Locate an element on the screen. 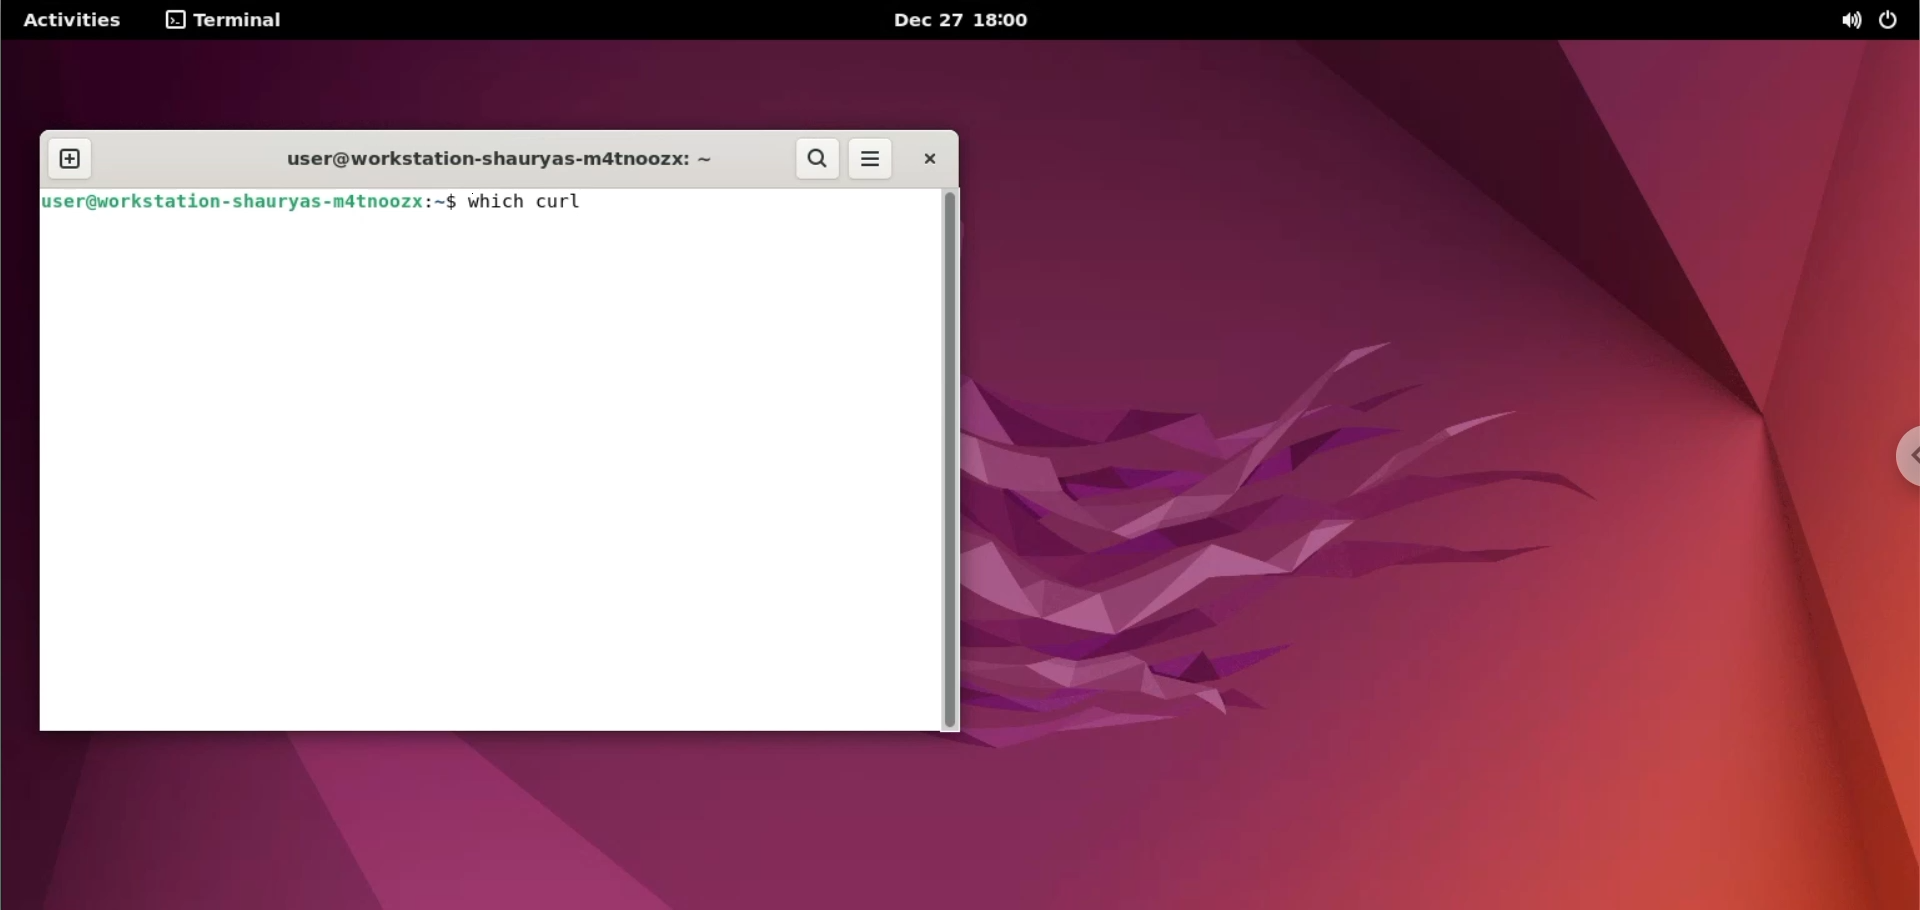 This screenshot has height=910, width=1920. close is located at coordinates (929, 157).